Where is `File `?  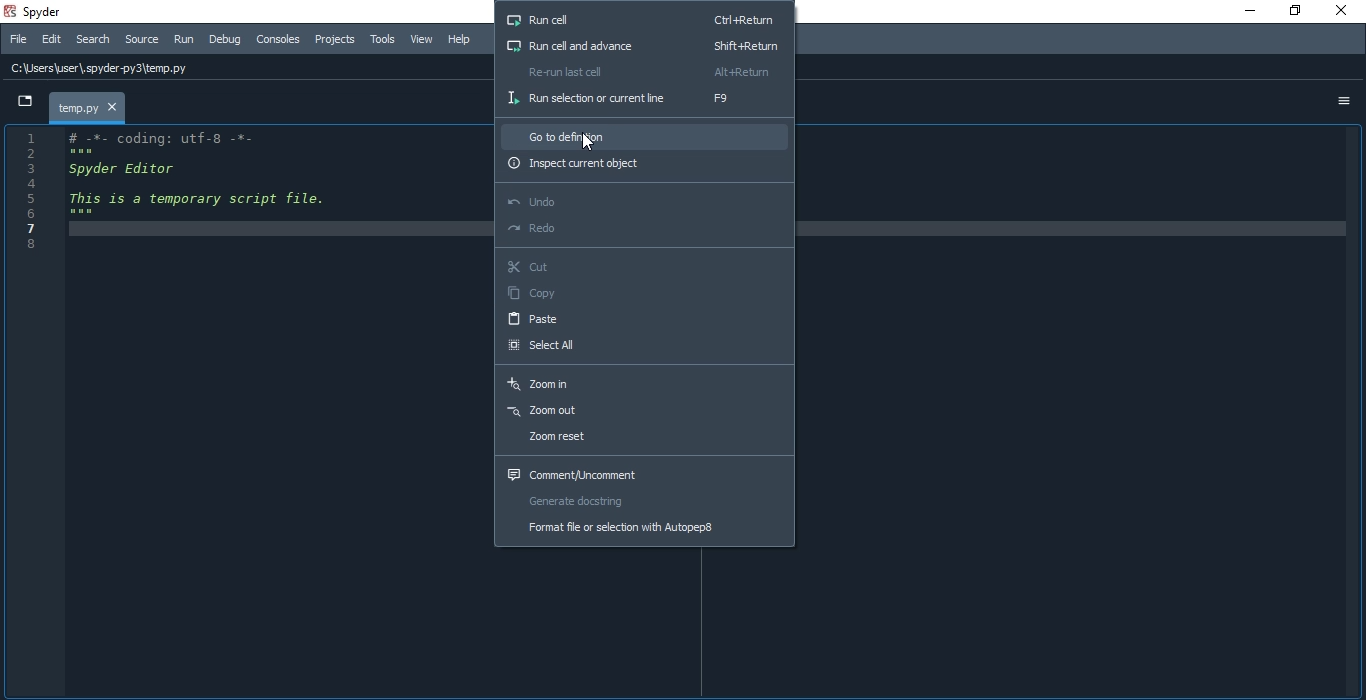
File  is located at coordinates (18, 39).